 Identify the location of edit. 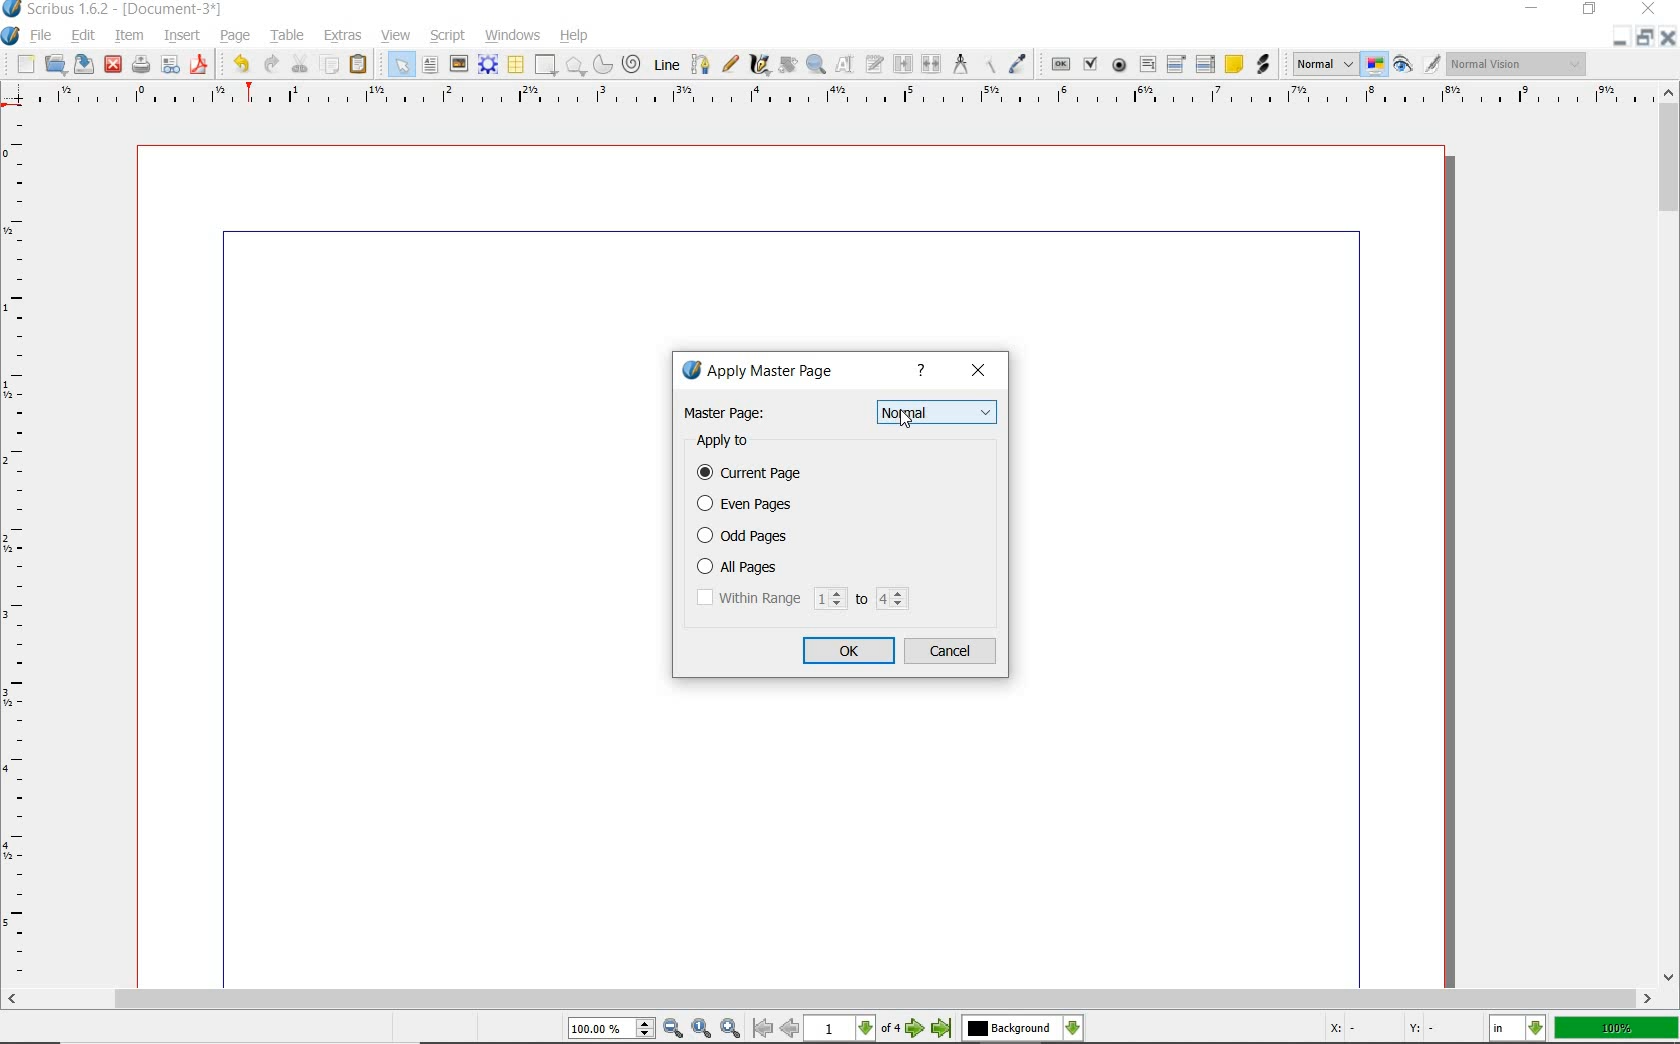
(81, 34).